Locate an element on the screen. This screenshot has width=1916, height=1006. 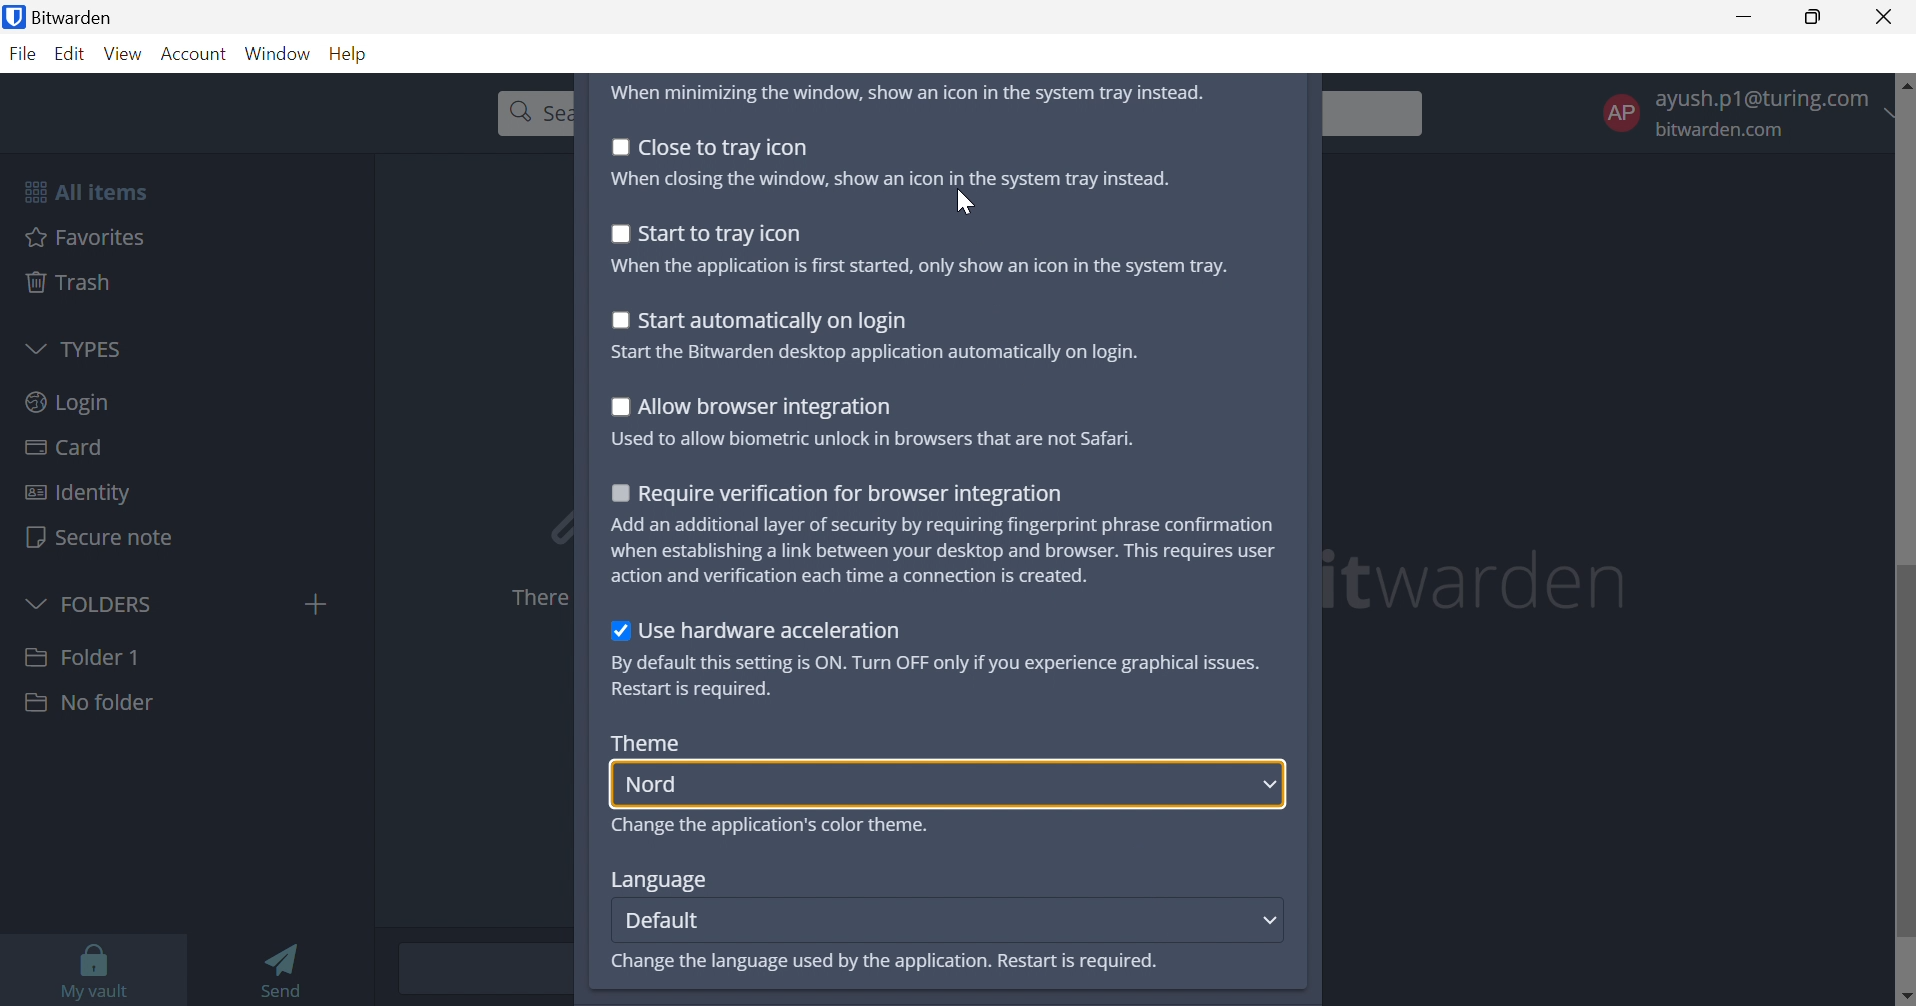
Add an additional layer of security by requiring fingerprint phrase confirmation is located at coordinates (947, 525).